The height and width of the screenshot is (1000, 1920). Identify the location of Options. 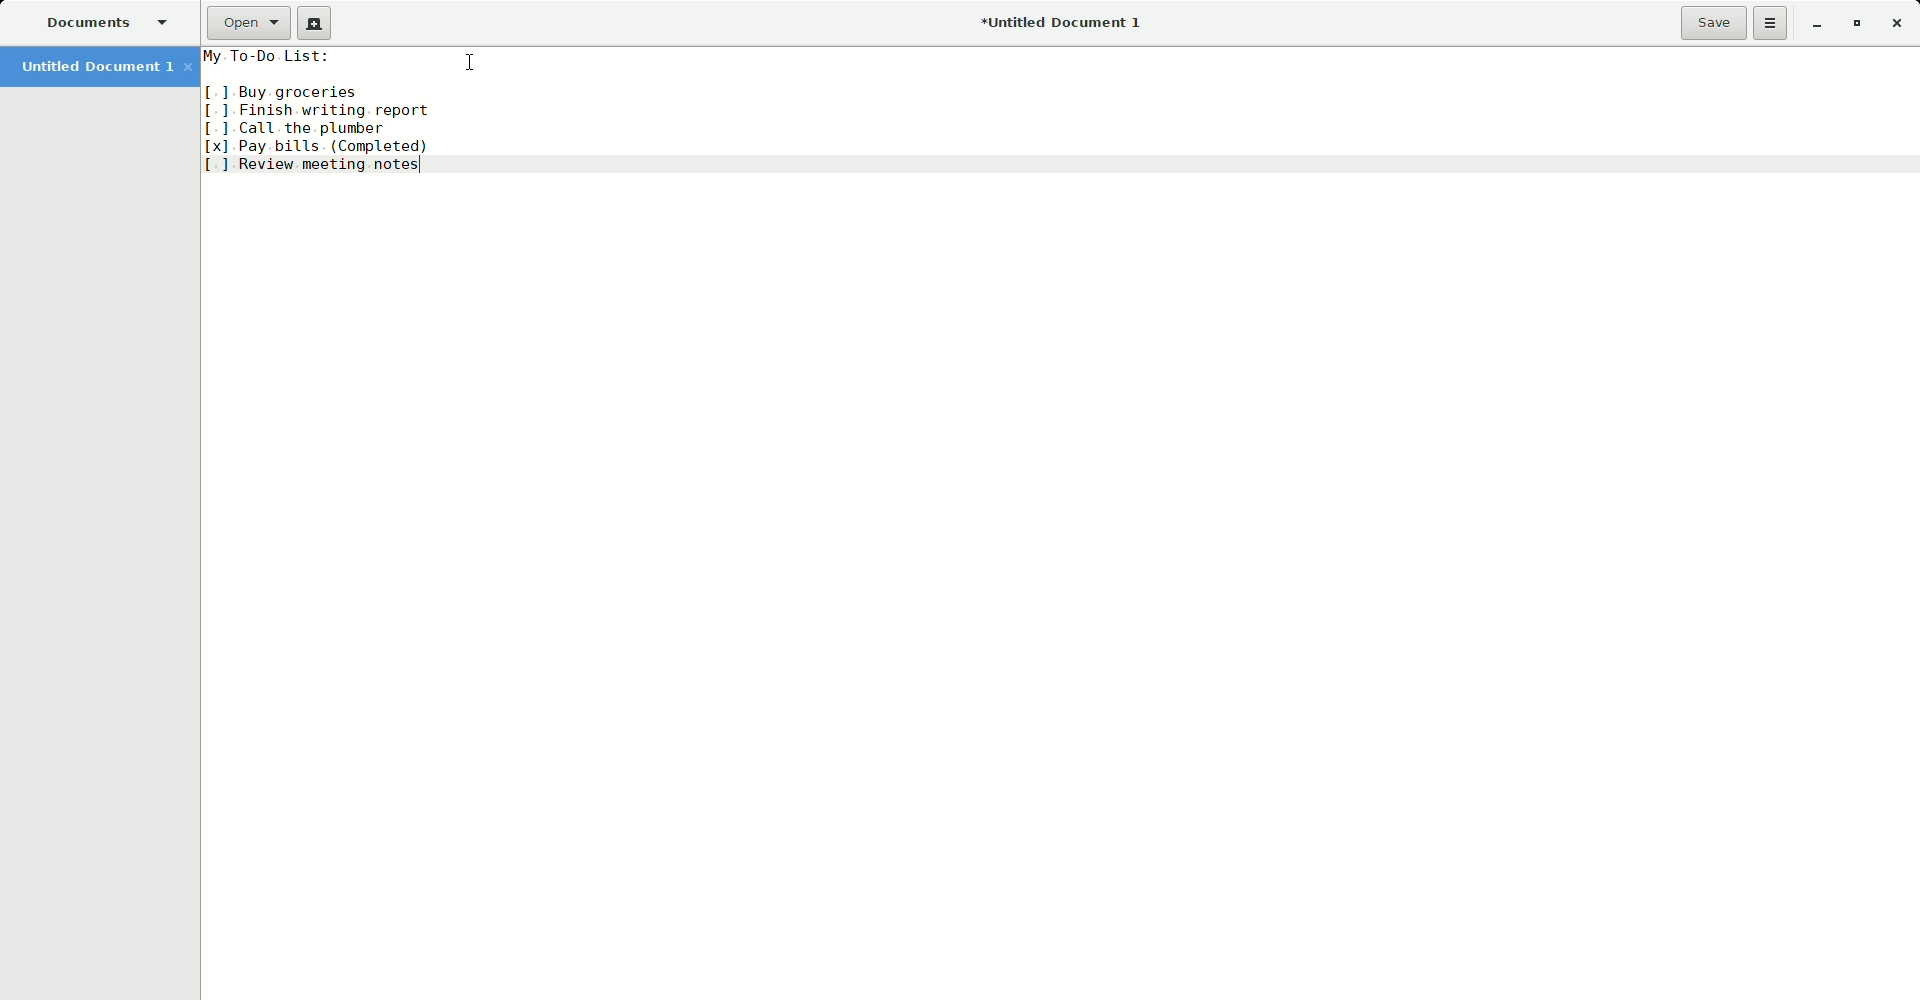
(1774, 25).